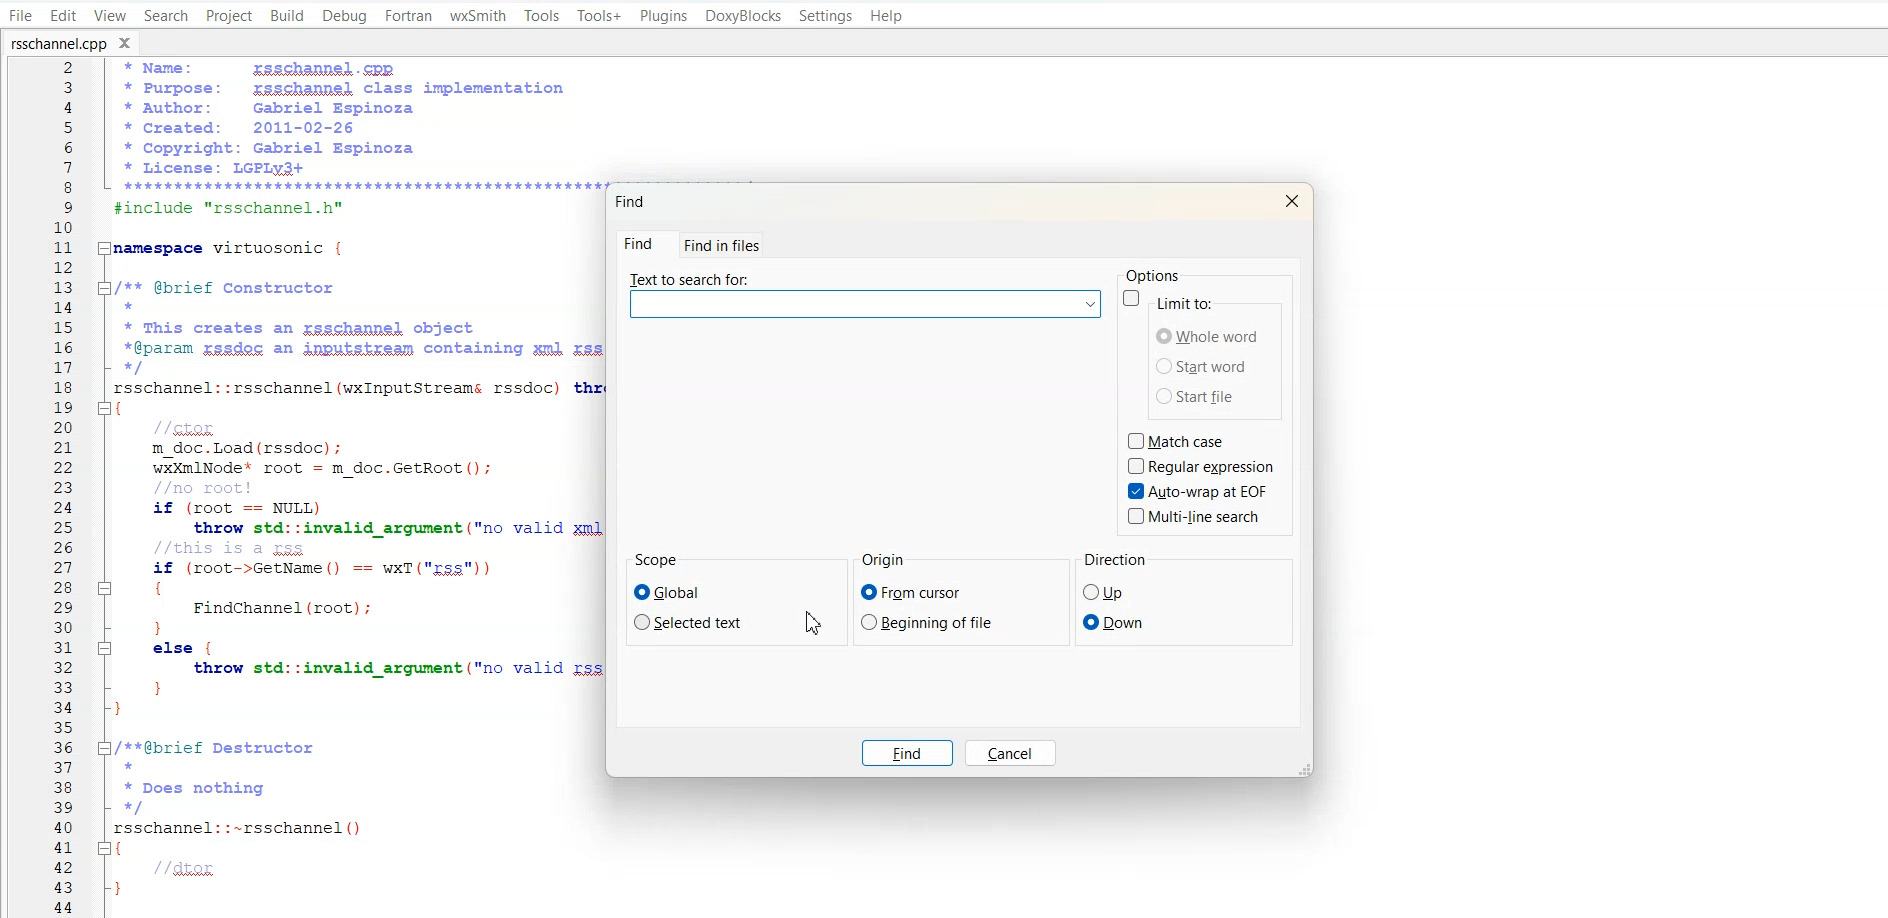  What do you see at coordinates (1151, 275) in the screenshot?
I see `Options` at bounding box center [1151, 275].